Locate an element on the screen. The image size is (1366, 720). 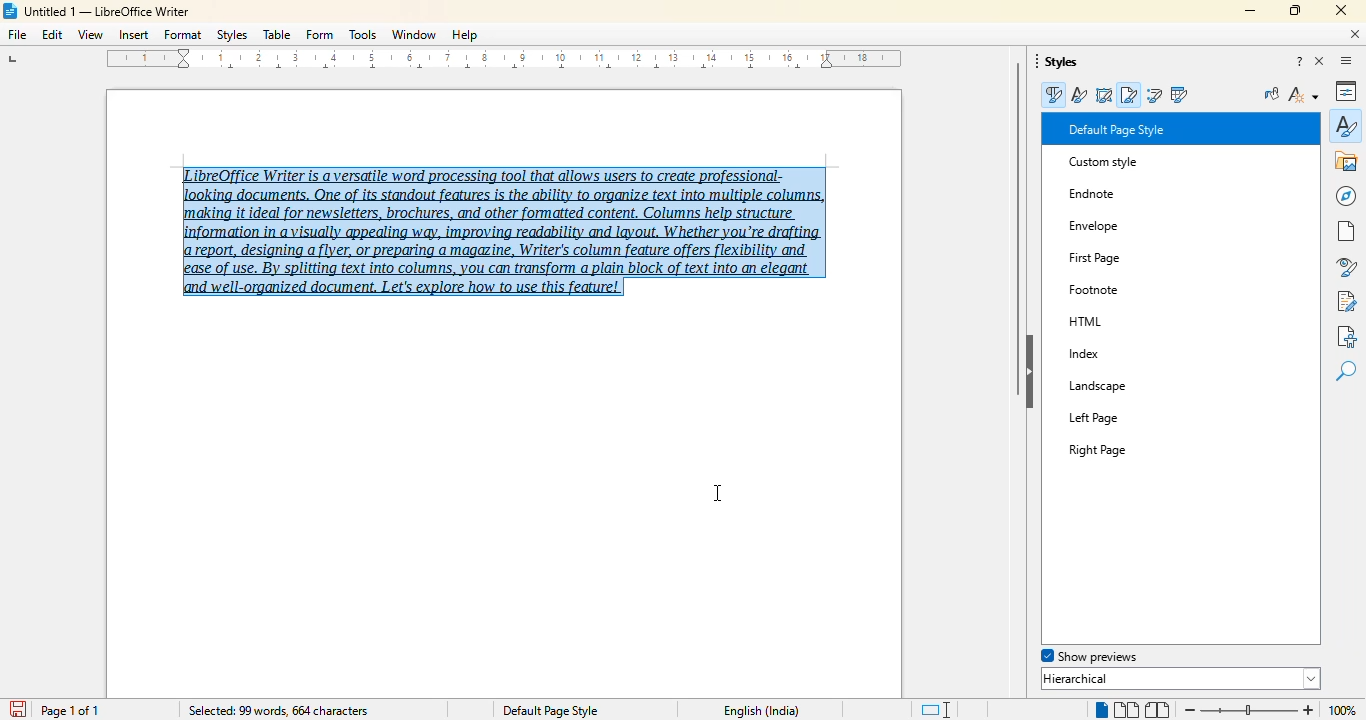
save document is located at coordinates (19, 708).